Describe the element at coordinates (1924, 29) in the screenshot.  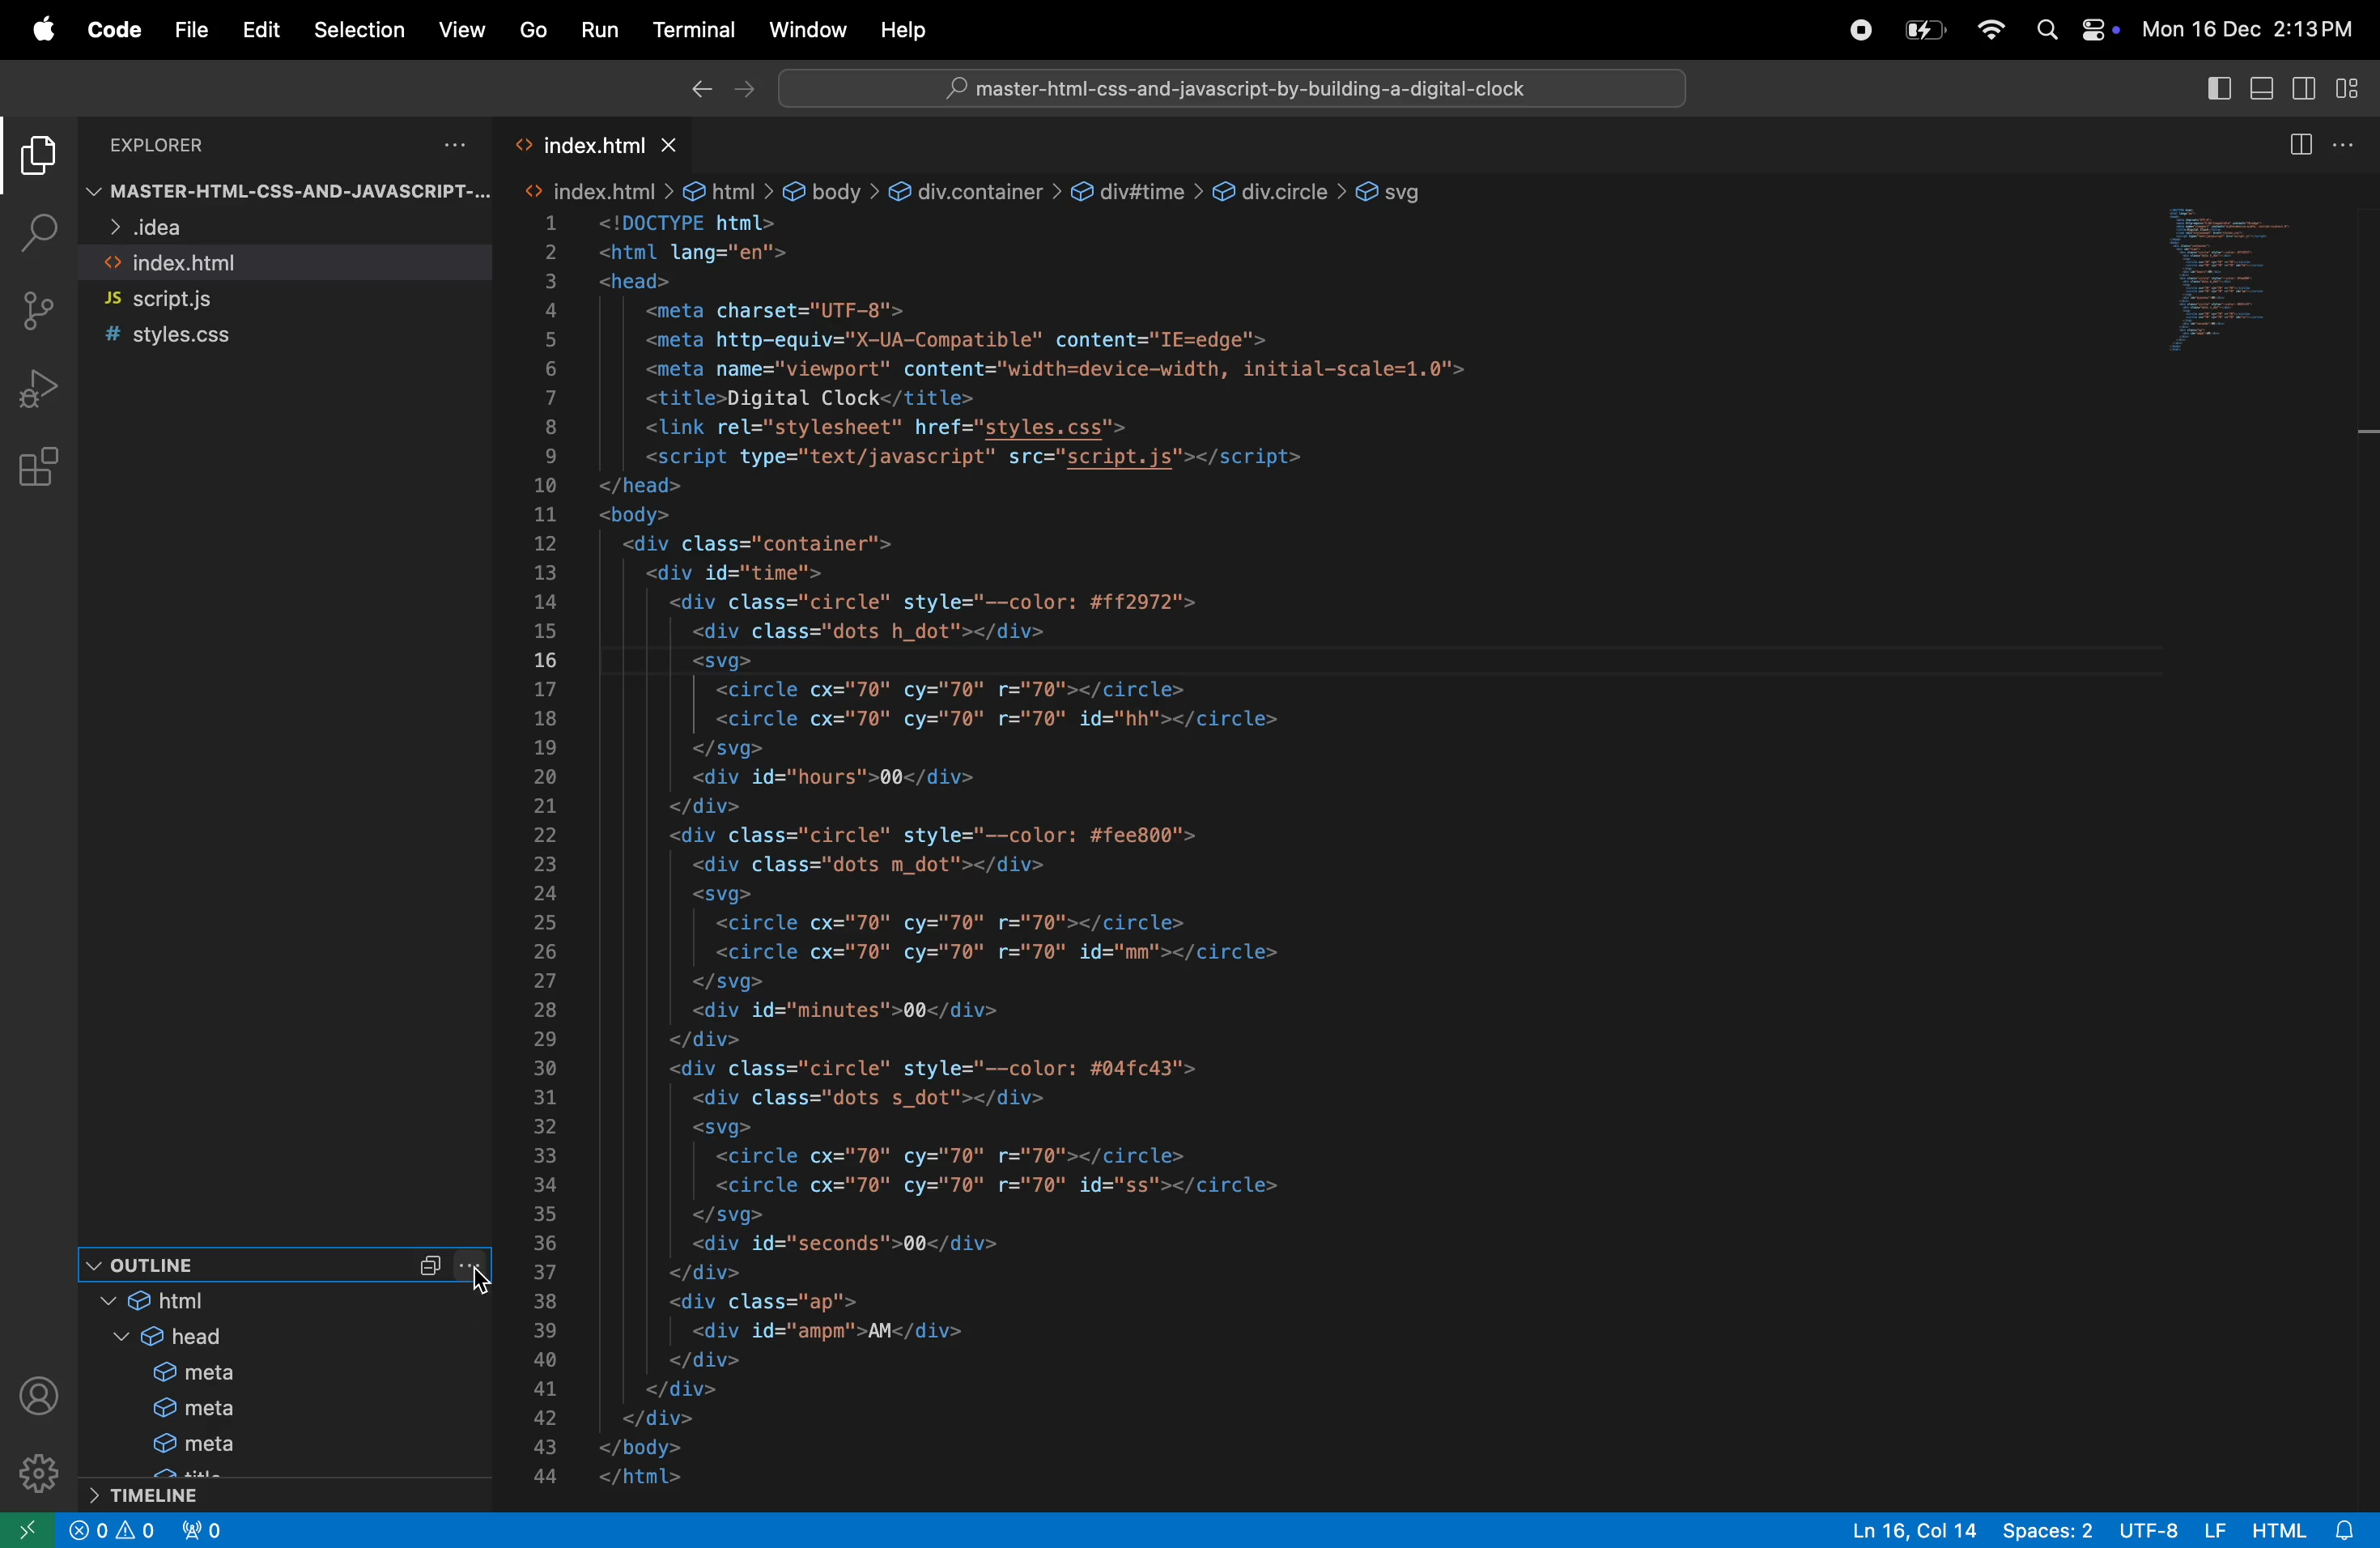
I see `battery` at that location.